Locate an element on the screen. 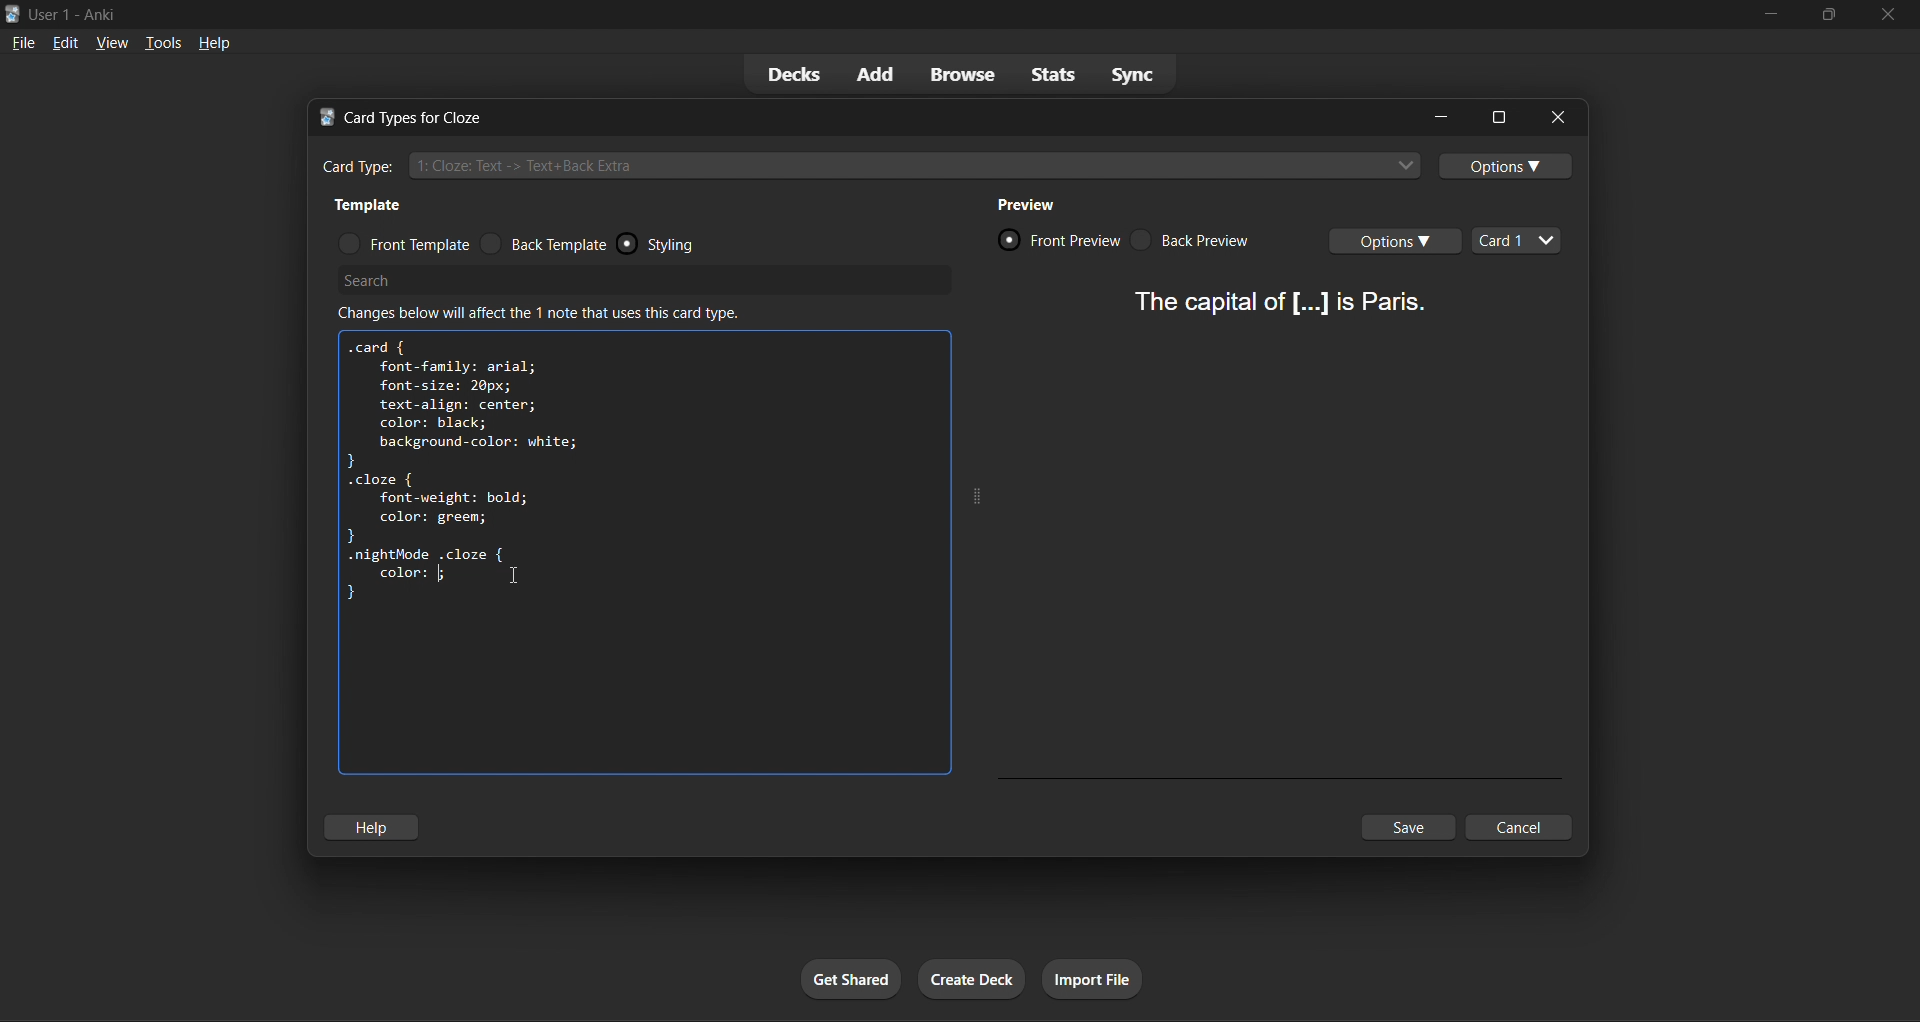 The width and height of the screenshot is (1920, 1022). sync is located at coordinates (1147, 72).